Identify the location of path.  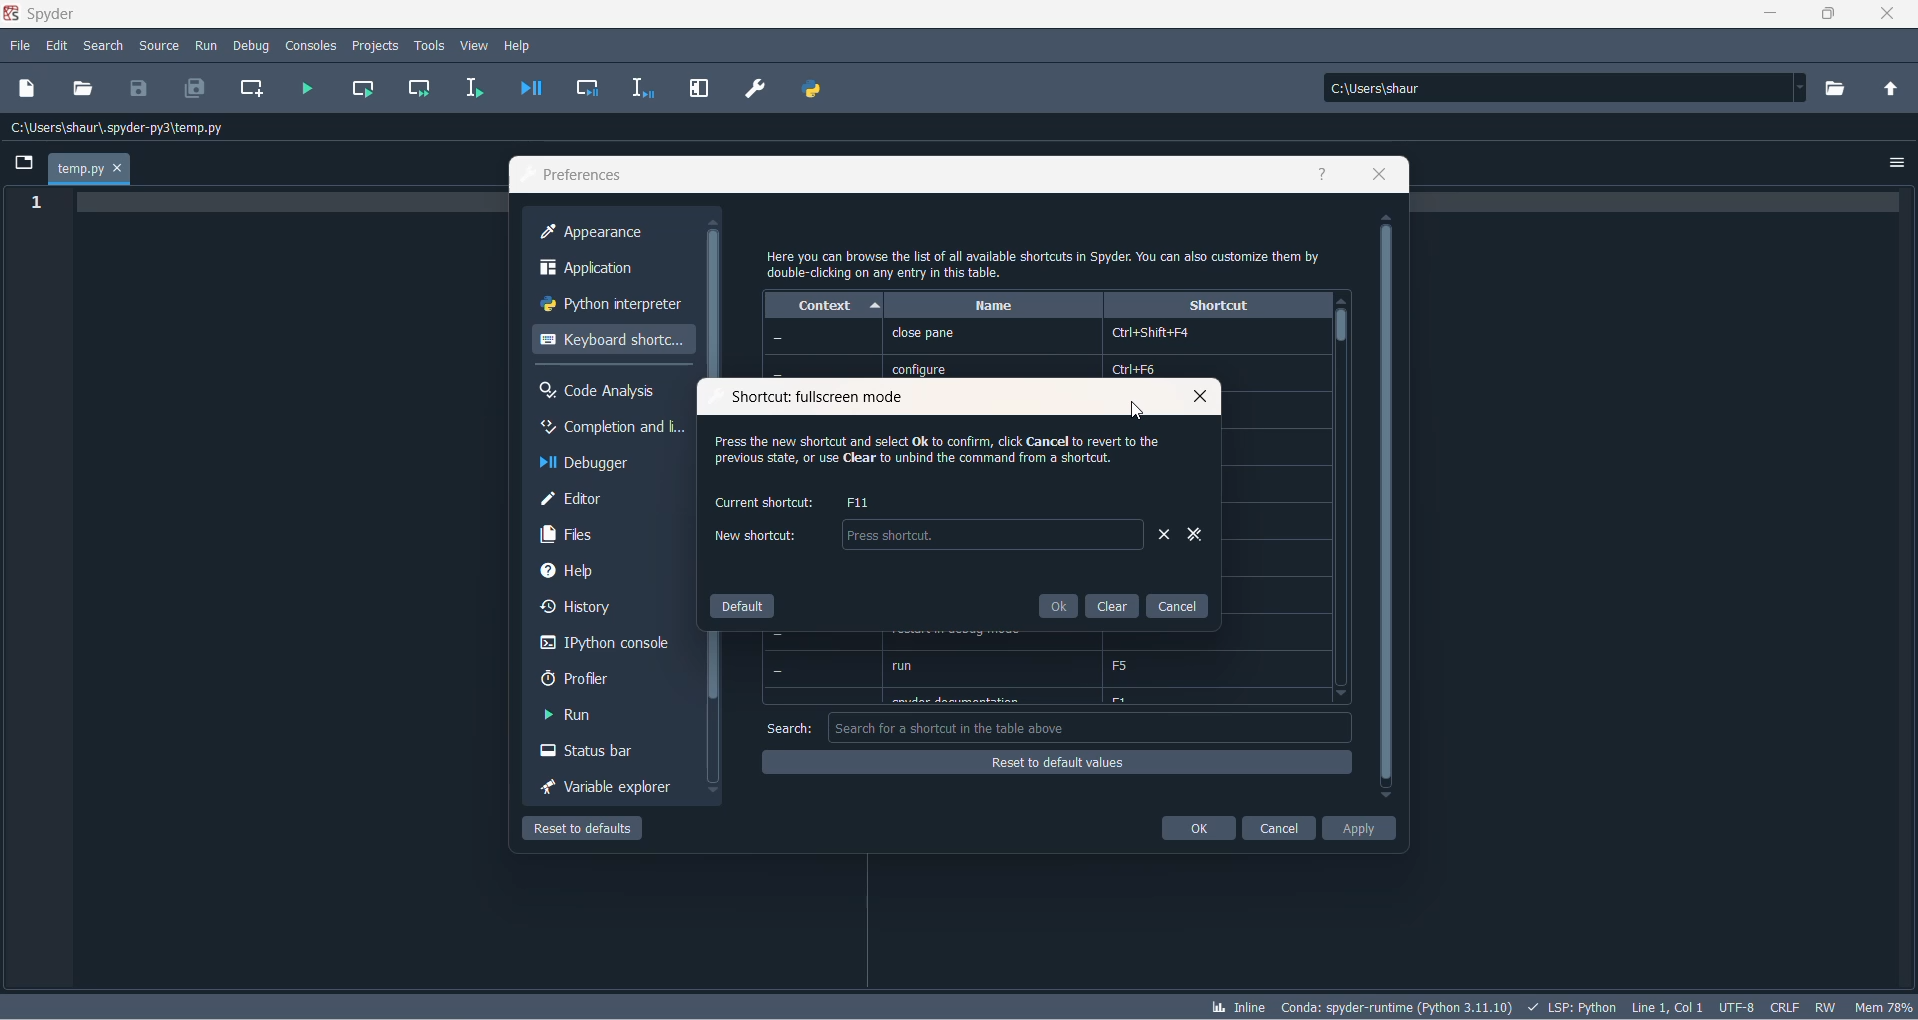
(1560, 88).